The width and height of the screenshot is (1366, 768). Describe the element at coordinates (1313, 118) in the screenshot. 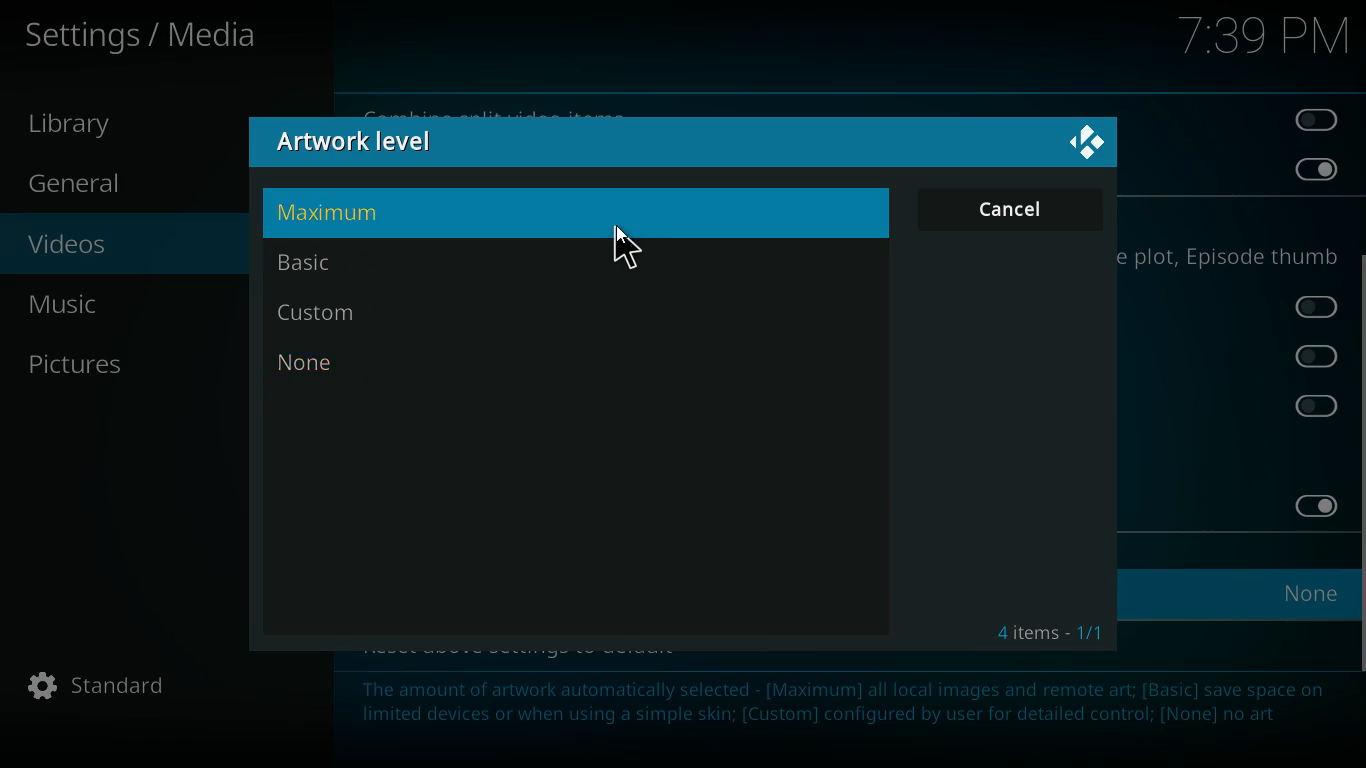

I see `off` at that location.